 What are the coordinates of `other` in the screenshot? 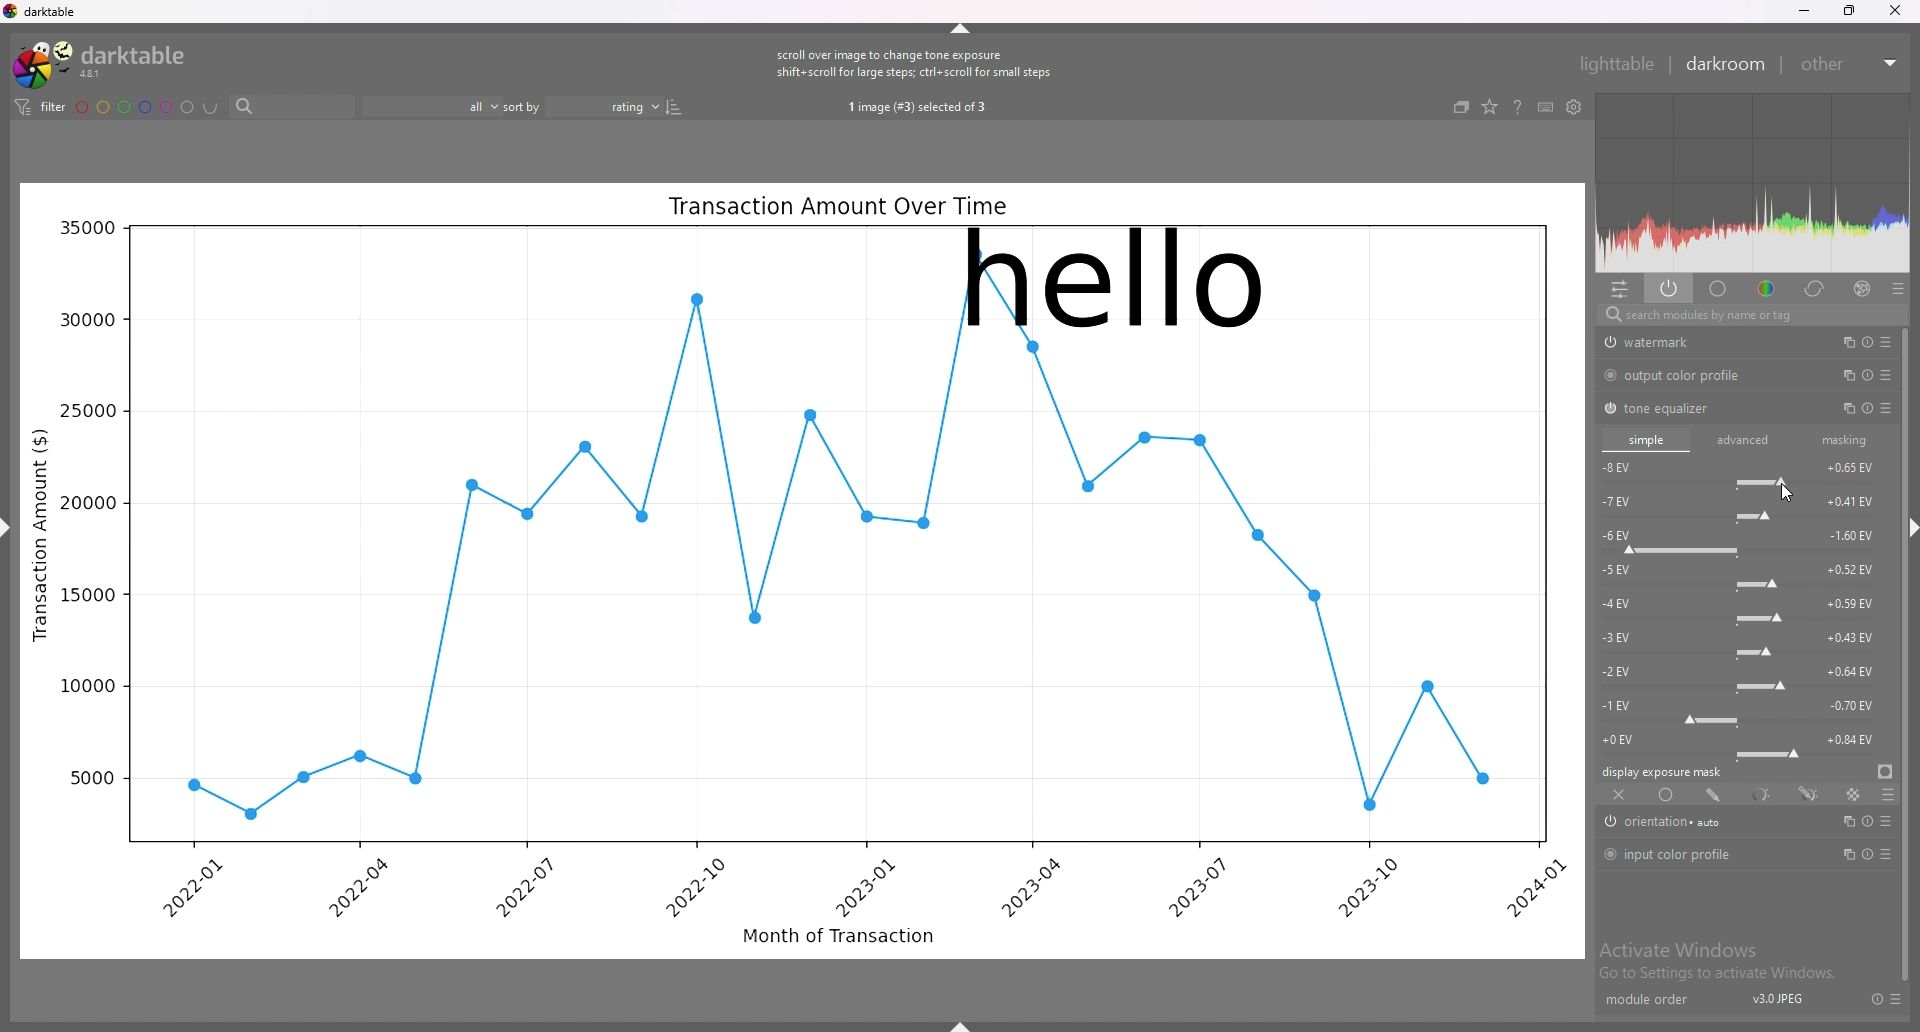 It's located at (1829, 65).